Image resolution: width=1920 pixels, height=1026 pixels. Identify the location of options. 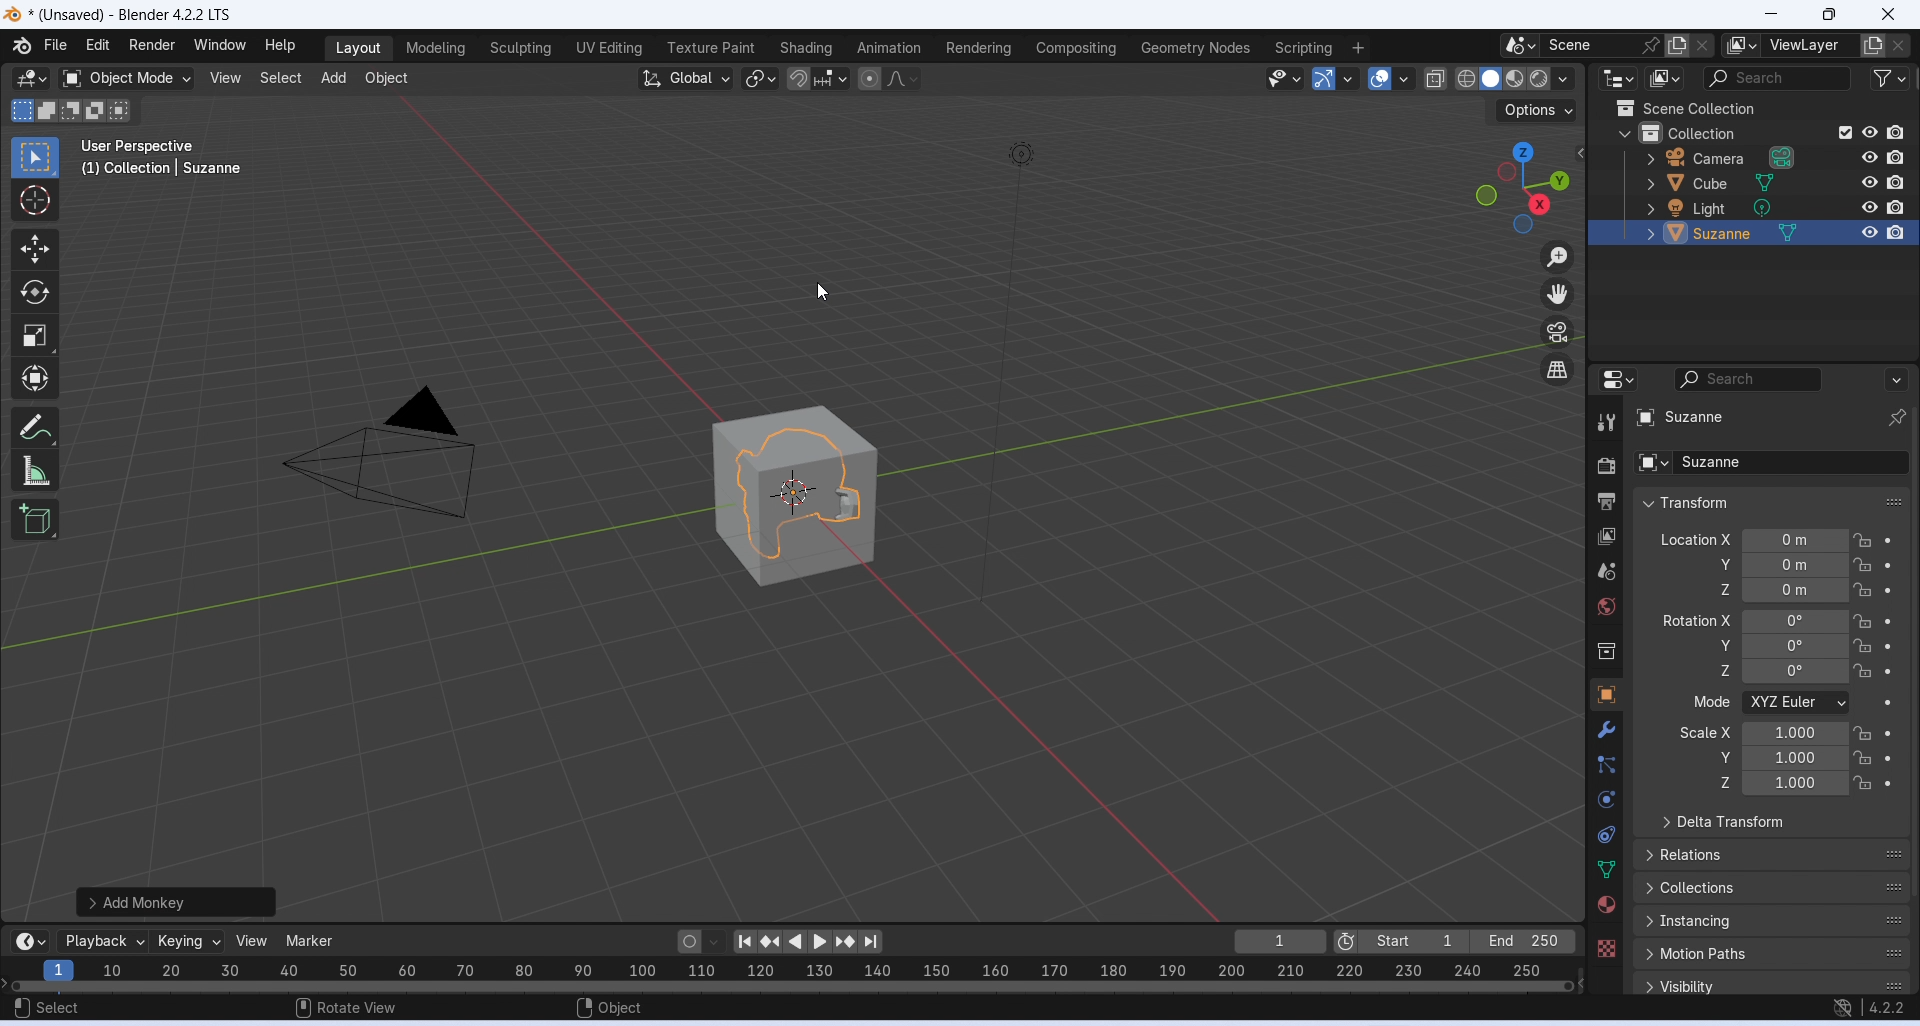
(1539, 110).